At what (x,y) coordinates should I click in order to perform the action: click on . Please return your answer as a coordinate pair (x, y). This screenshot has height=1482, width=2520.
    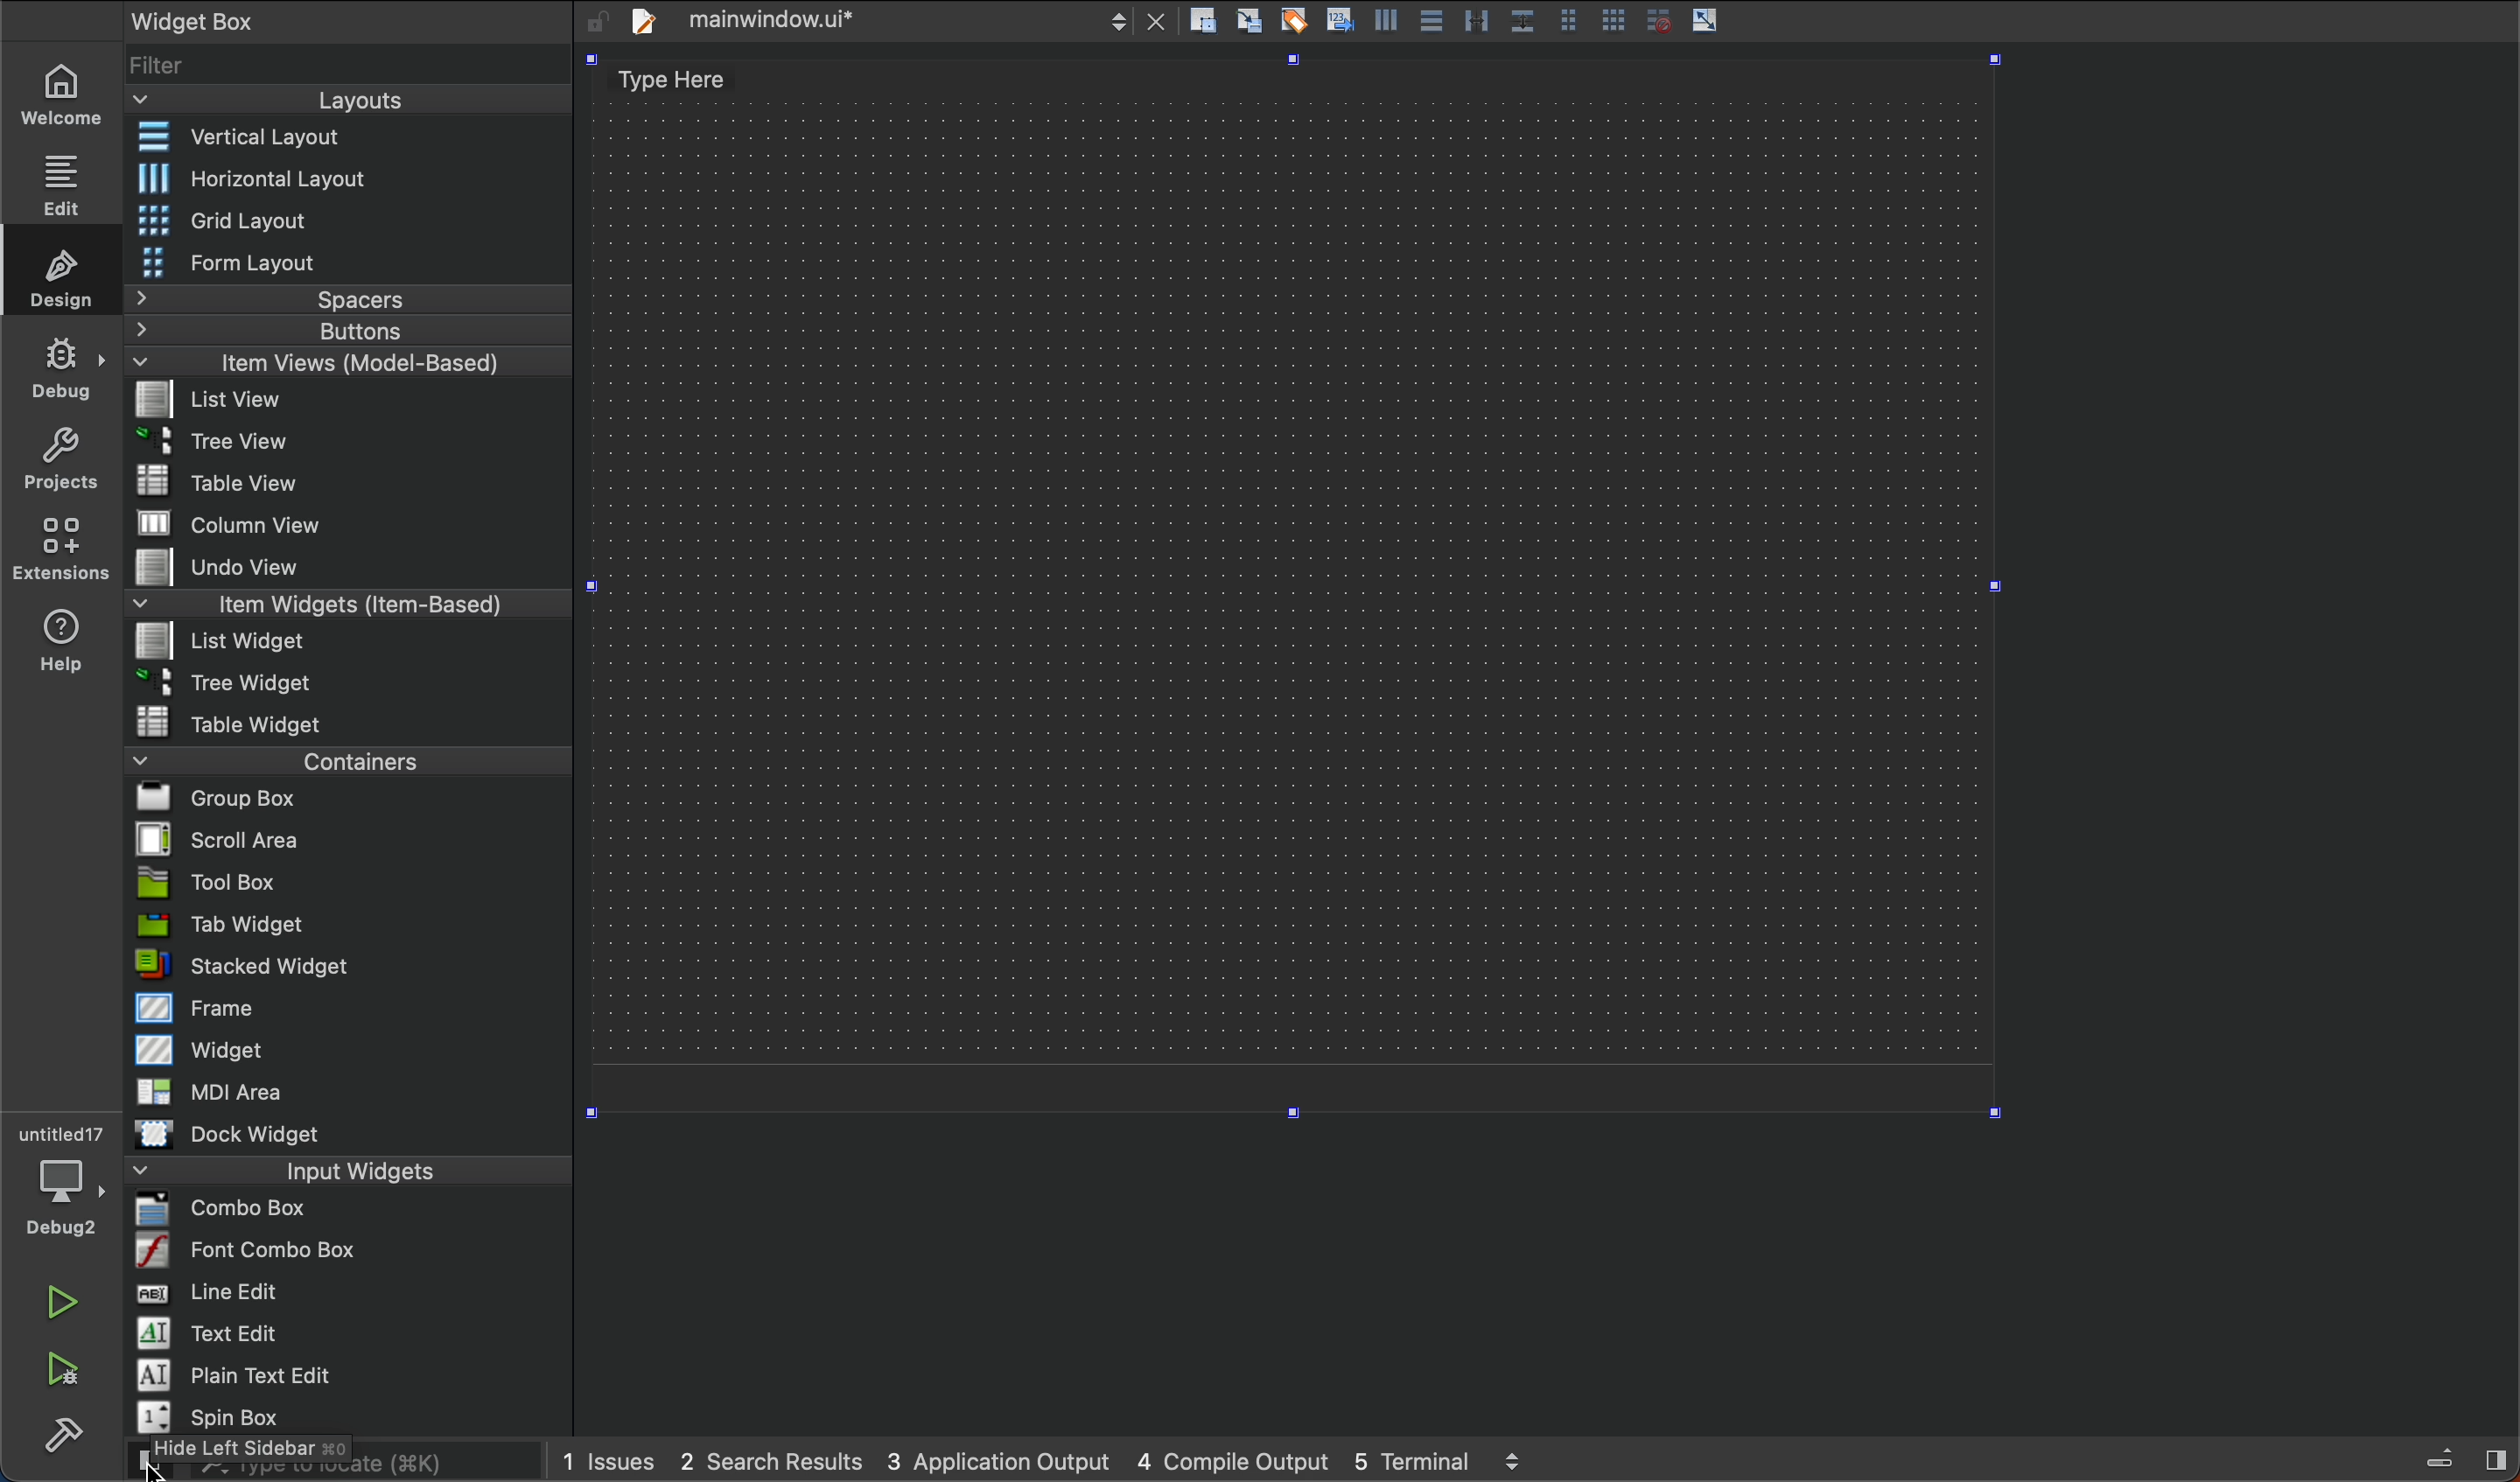
    Looking at the image, I should click on (1473, 20).